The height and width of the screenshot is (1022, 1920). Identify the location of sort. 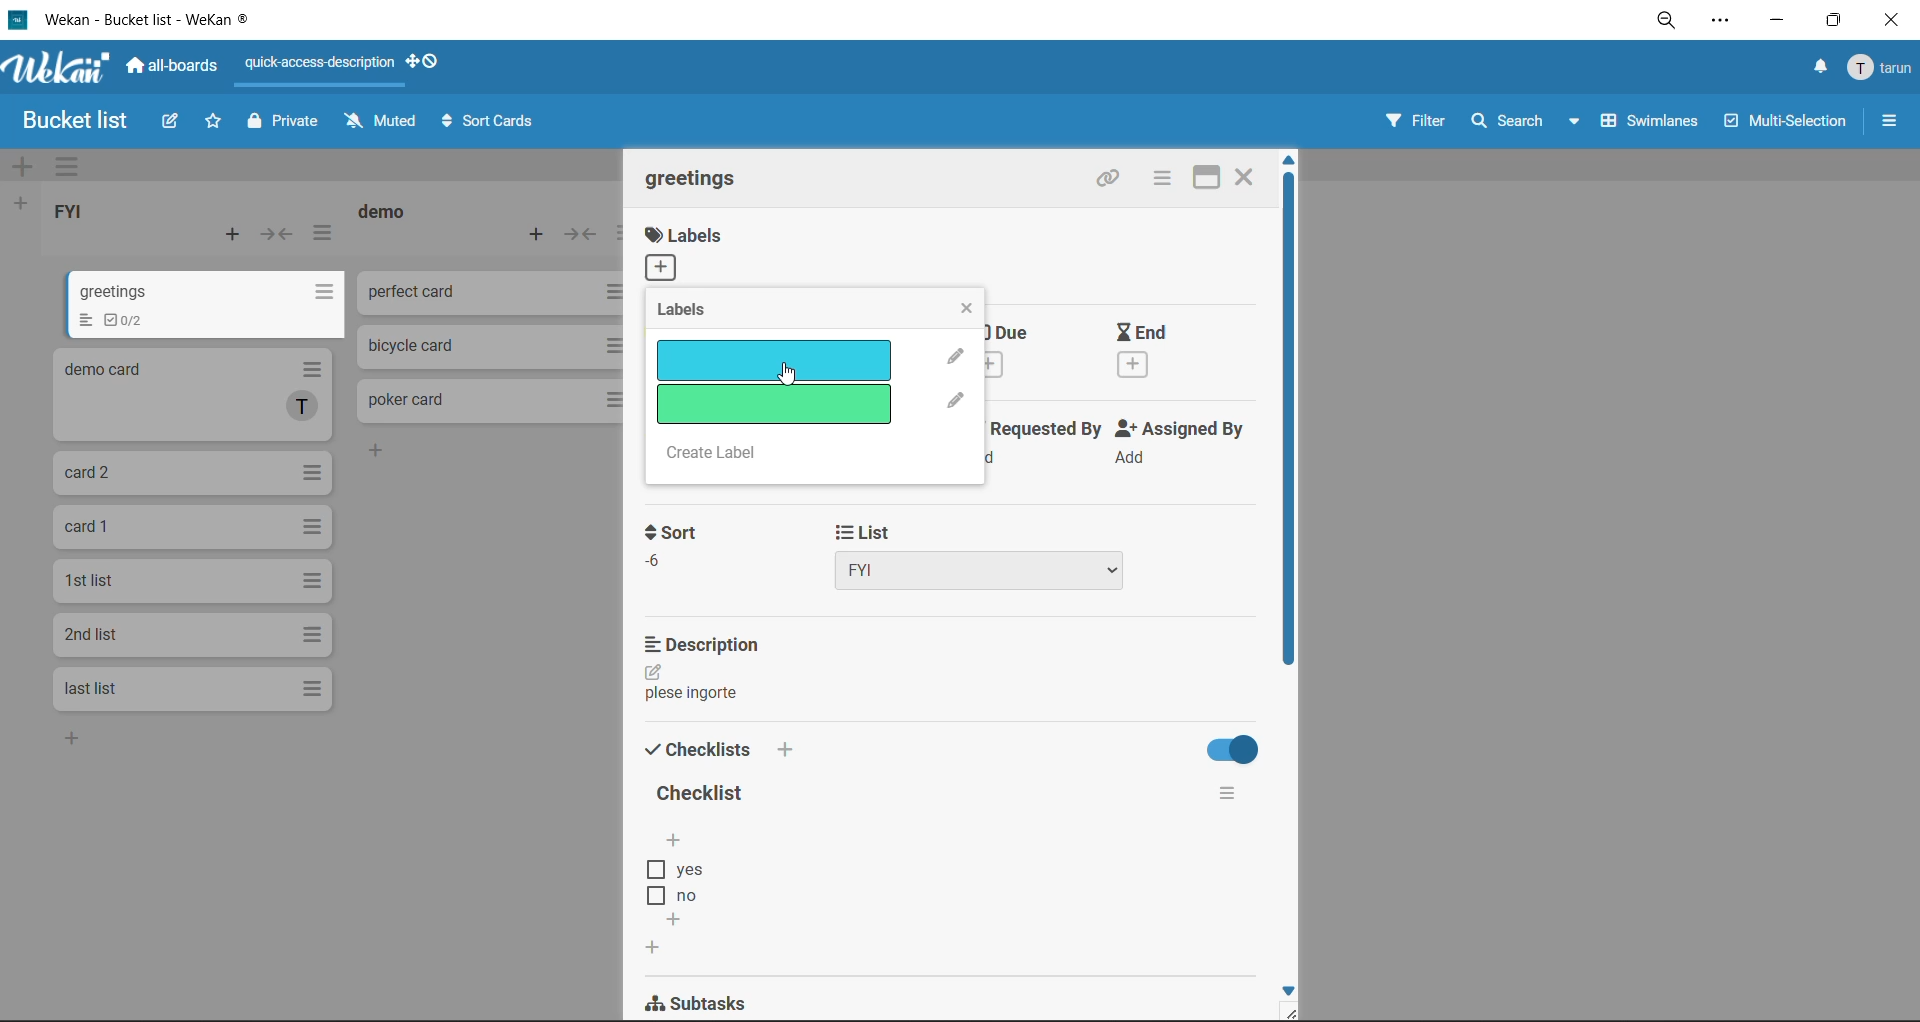
(670, 551).